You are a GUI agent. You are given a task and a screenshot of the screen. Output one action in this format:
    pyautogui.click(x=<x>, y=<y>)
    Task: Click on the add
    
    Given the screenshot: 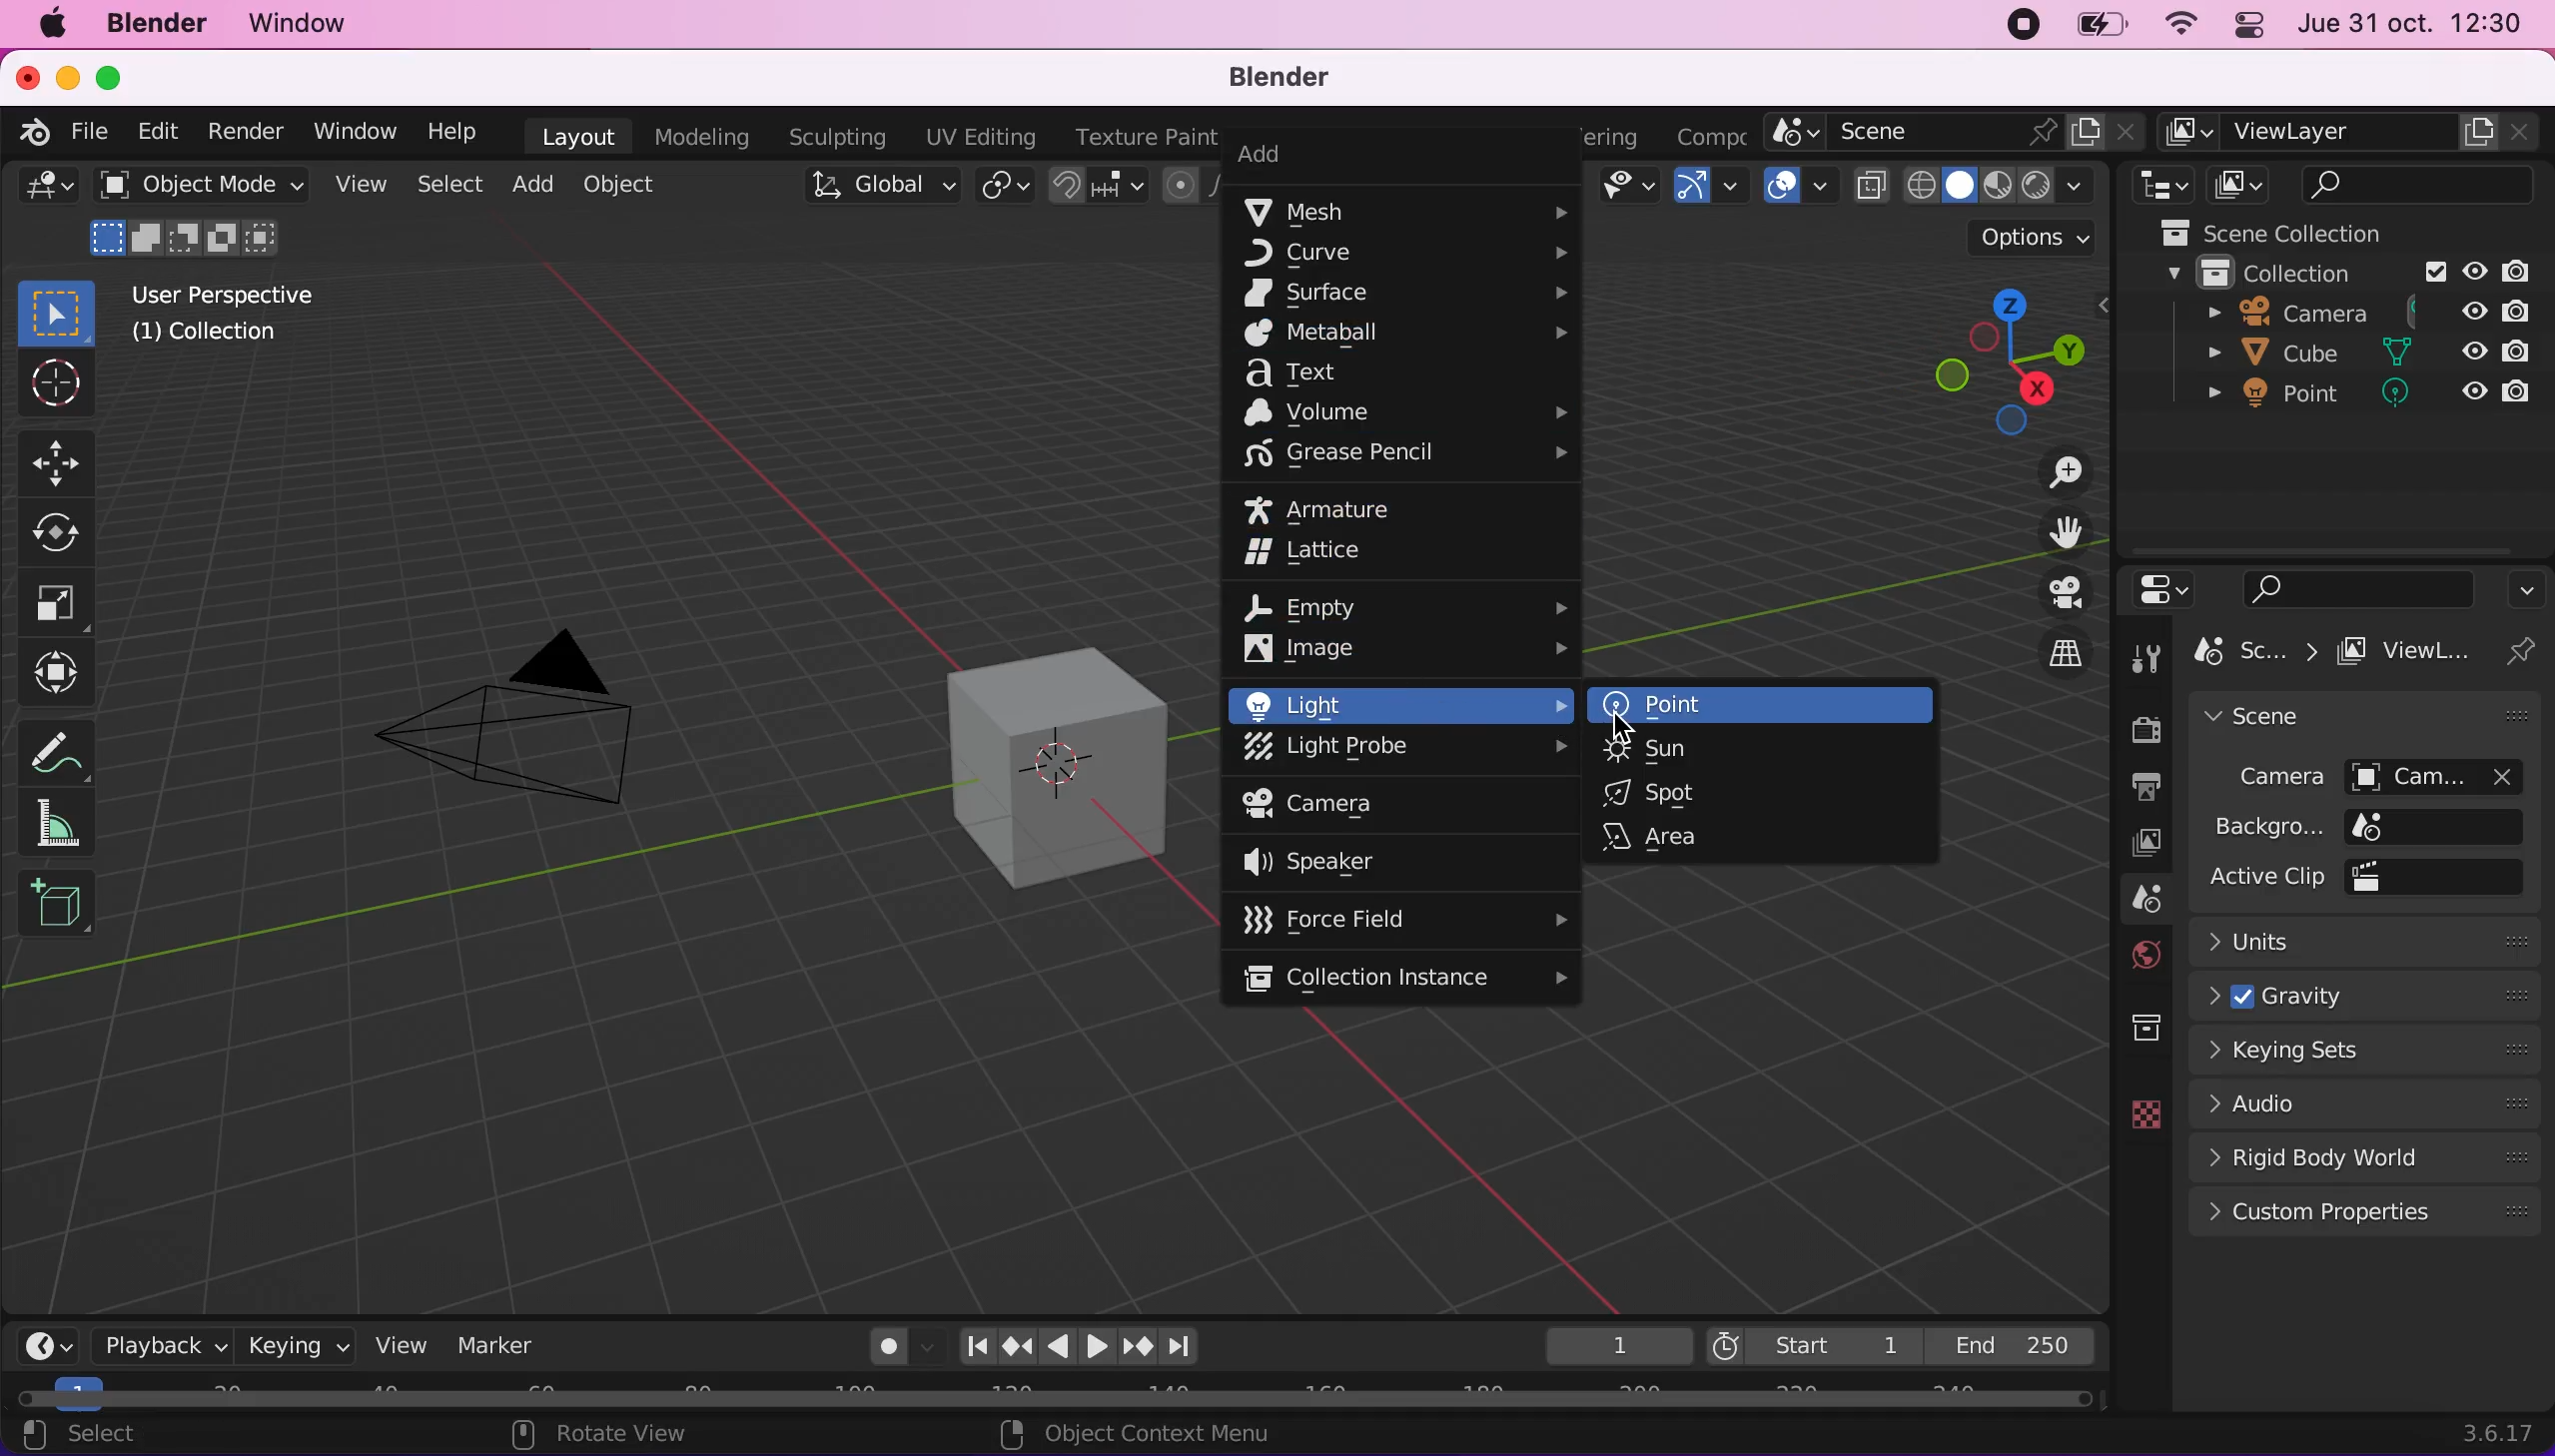 What is the action you would take?
    pyautogui.click(x=541, y=187)
    